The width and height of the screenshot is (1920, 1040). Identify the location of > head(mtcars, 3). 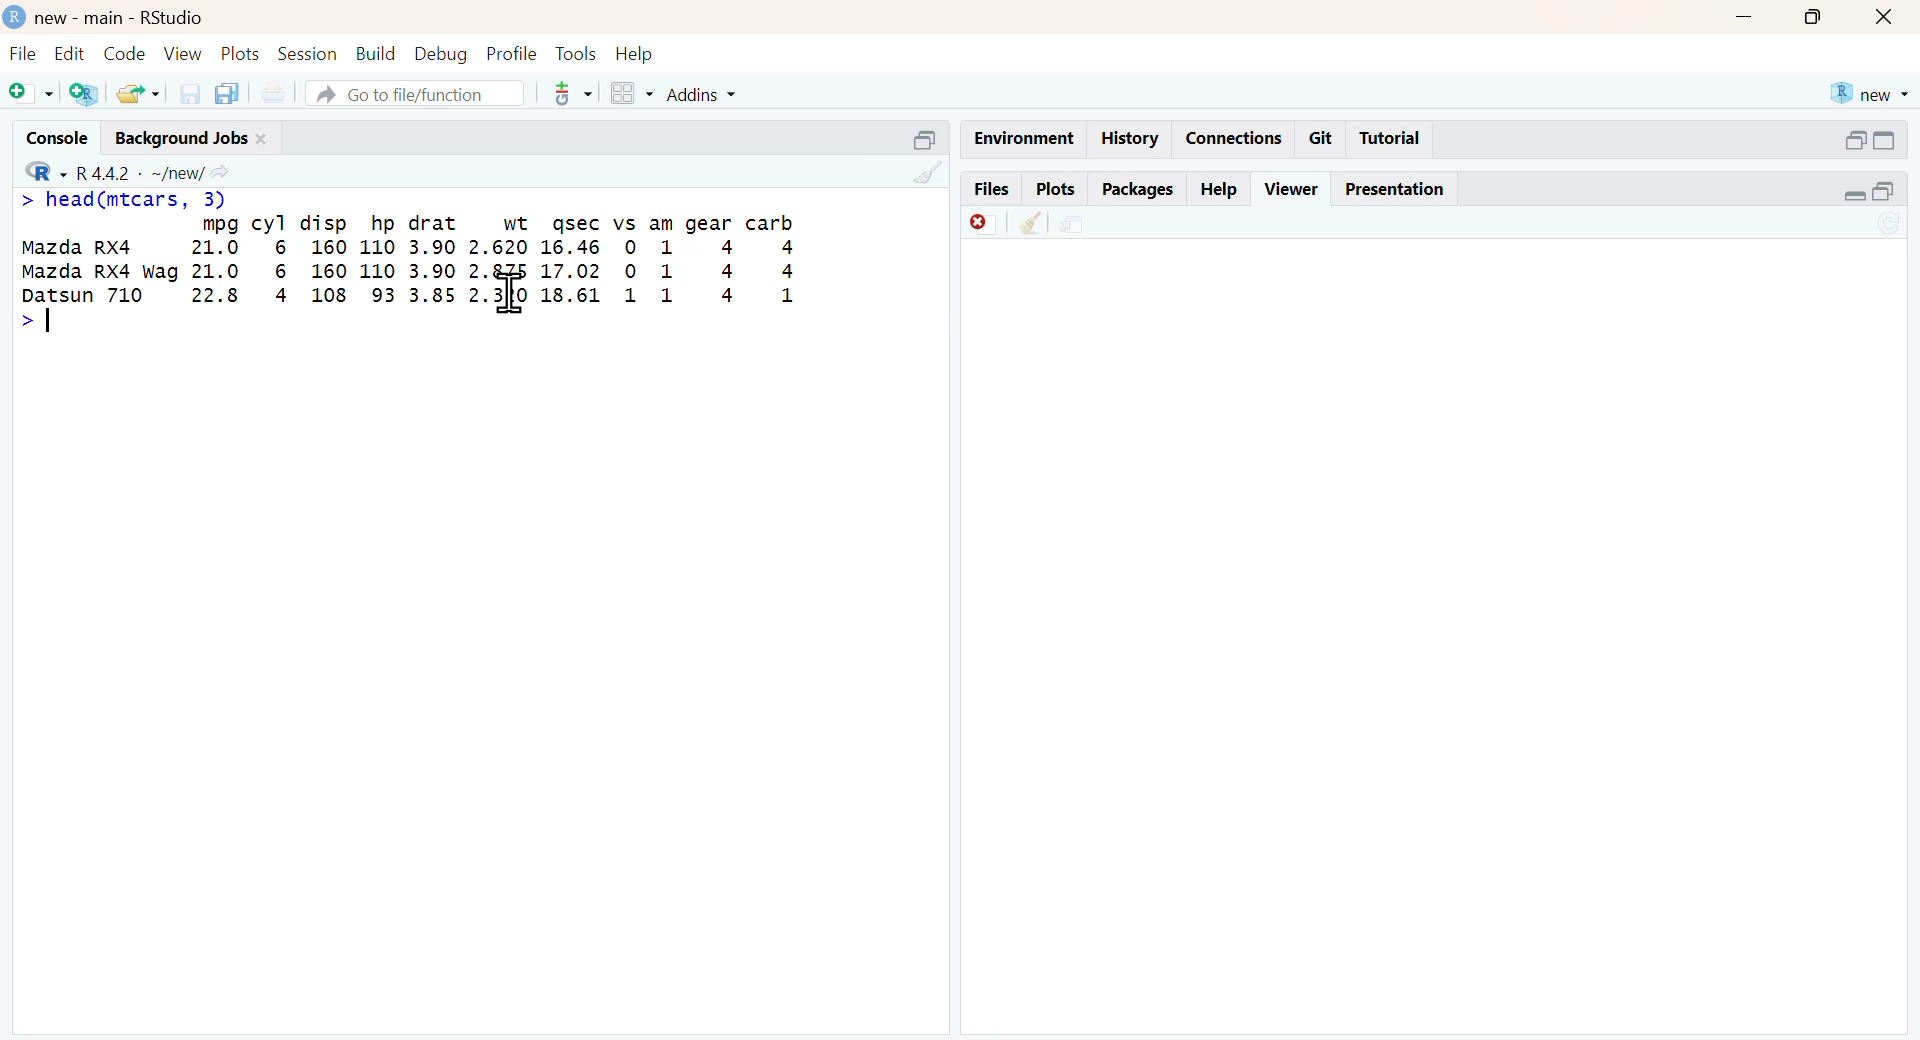
(131, 197).